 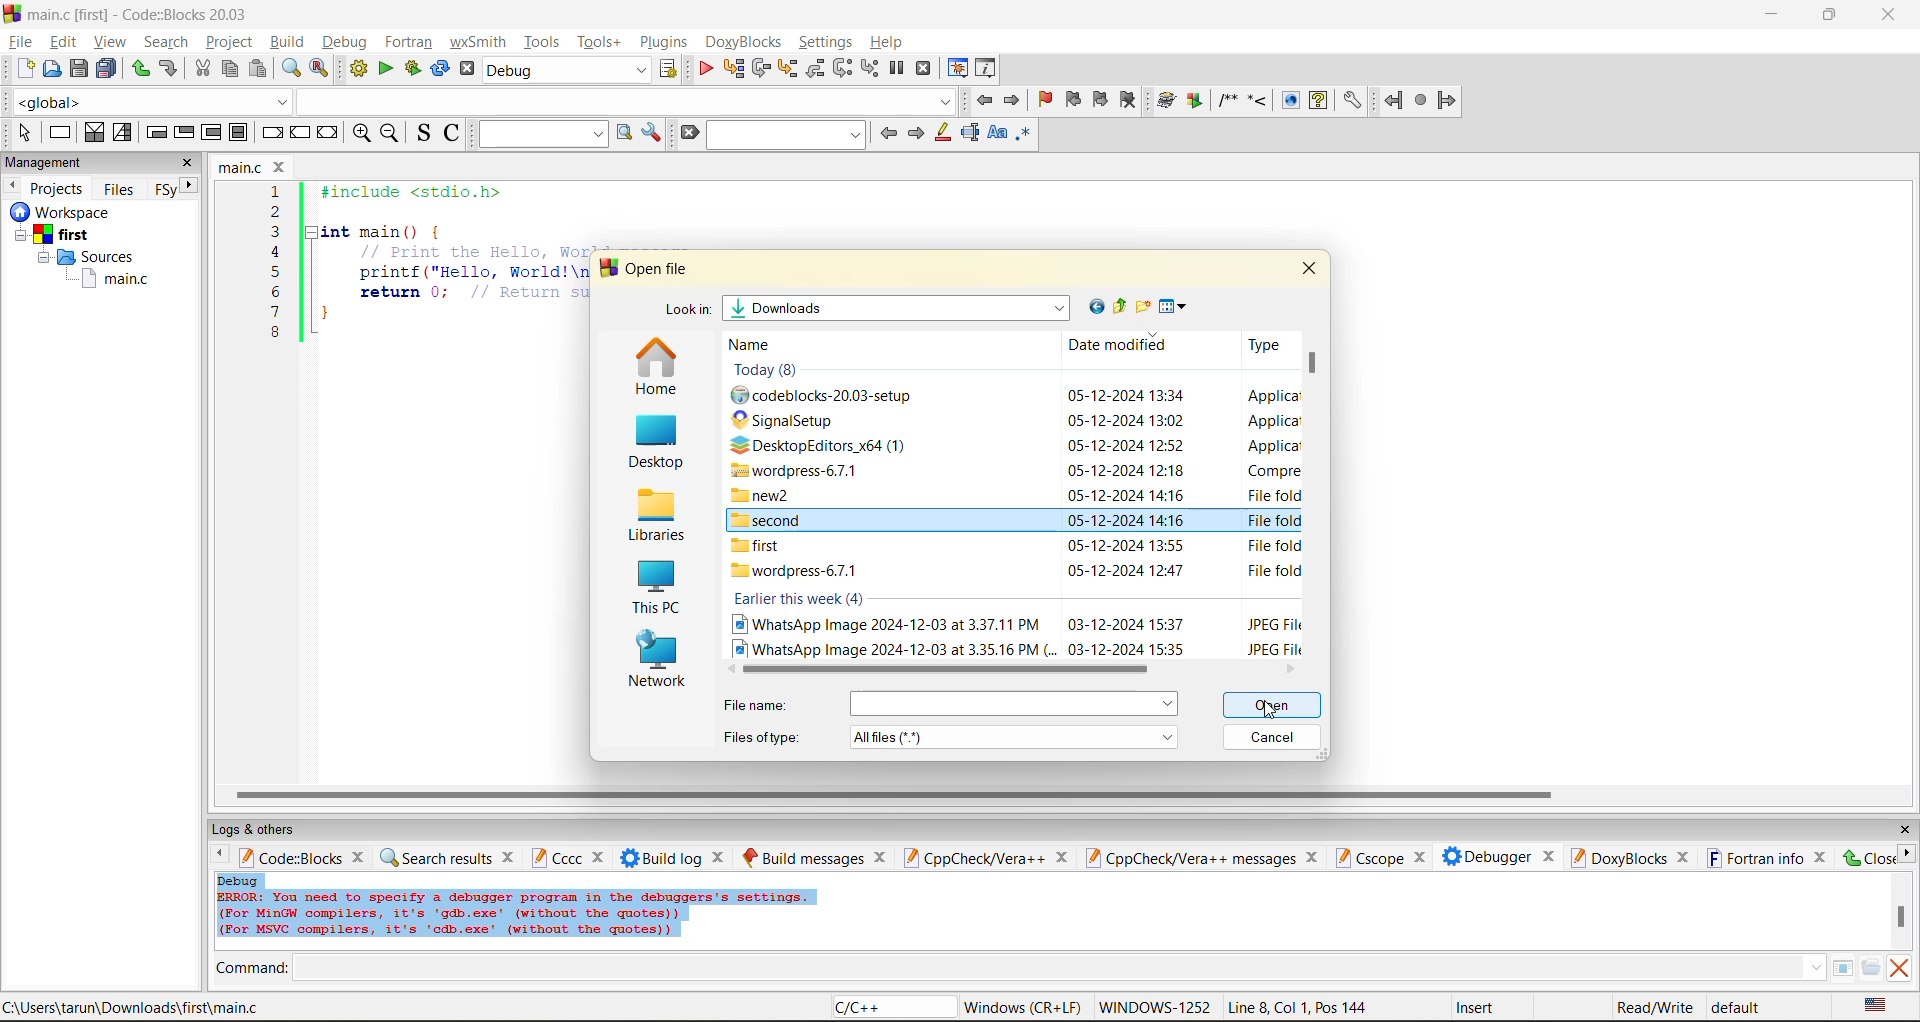 I want to click on name, so click(x=760, y=345).